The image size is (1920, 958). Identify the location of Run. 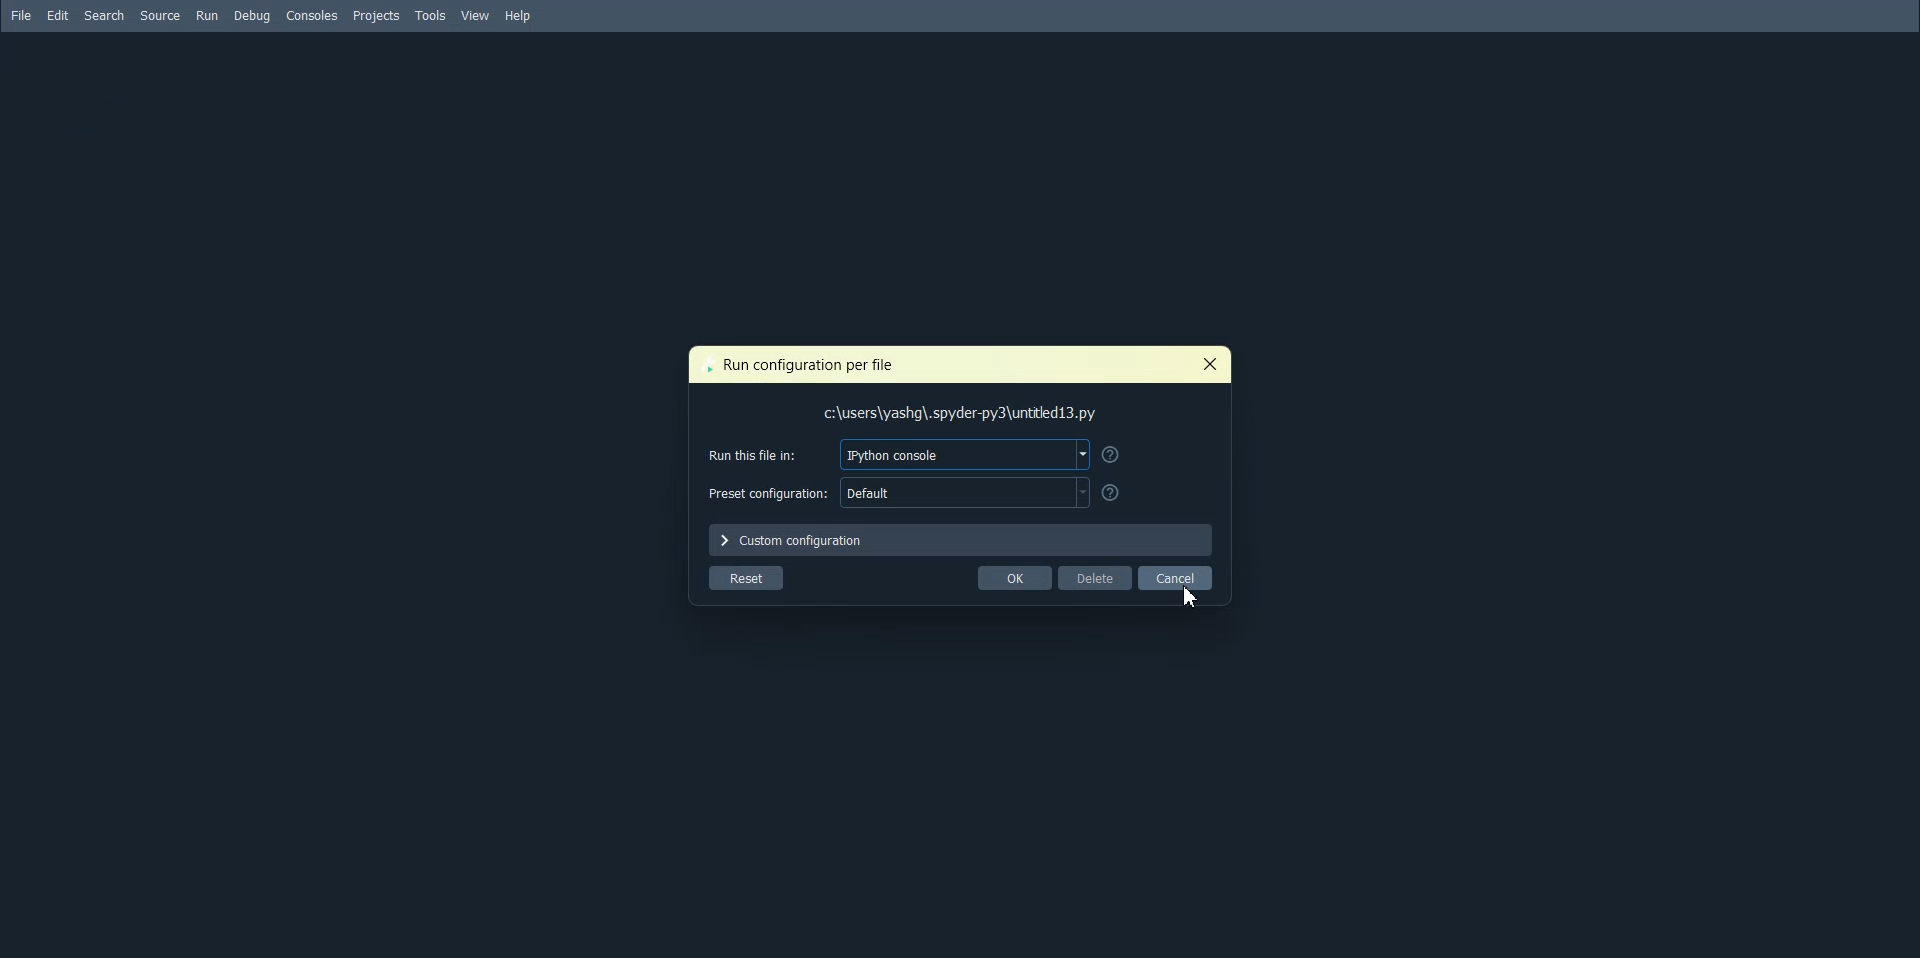
(207, 15).